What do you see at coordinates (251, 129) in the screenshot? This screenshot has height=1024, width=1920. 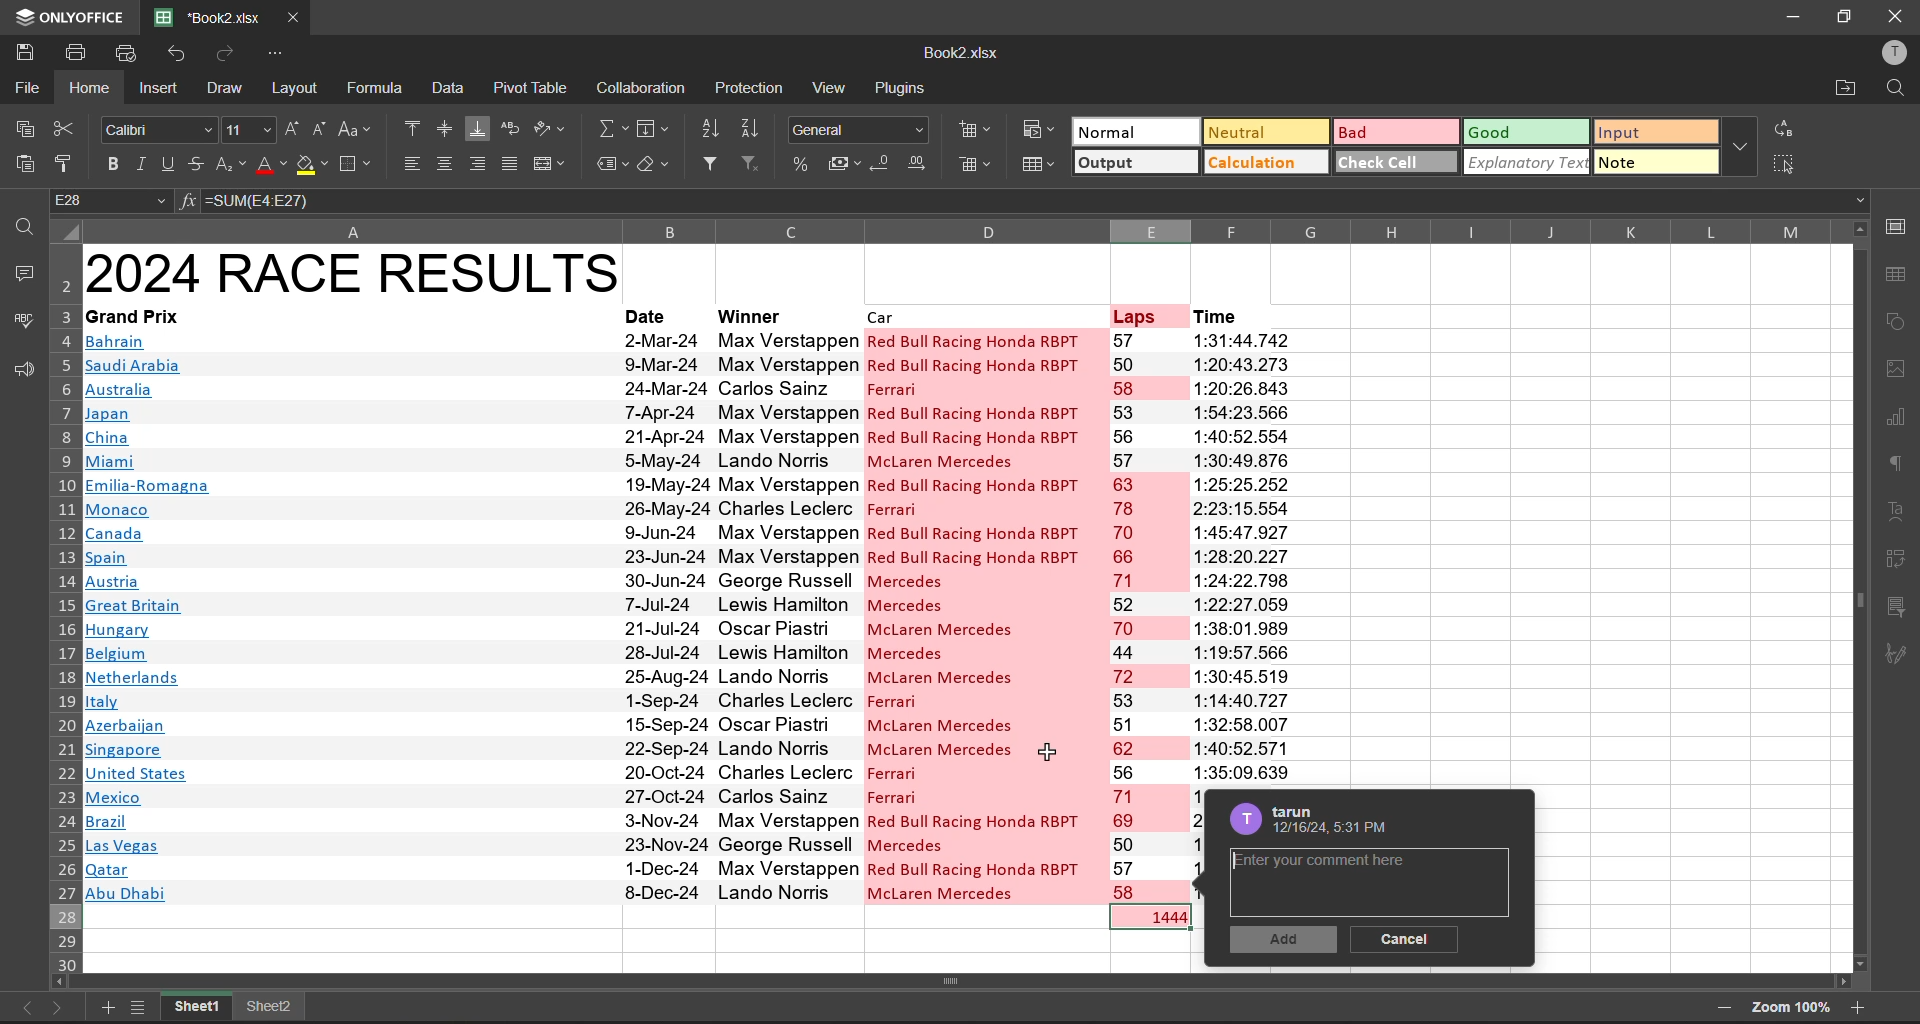 I see `font size` at bounding box center [251, 129].